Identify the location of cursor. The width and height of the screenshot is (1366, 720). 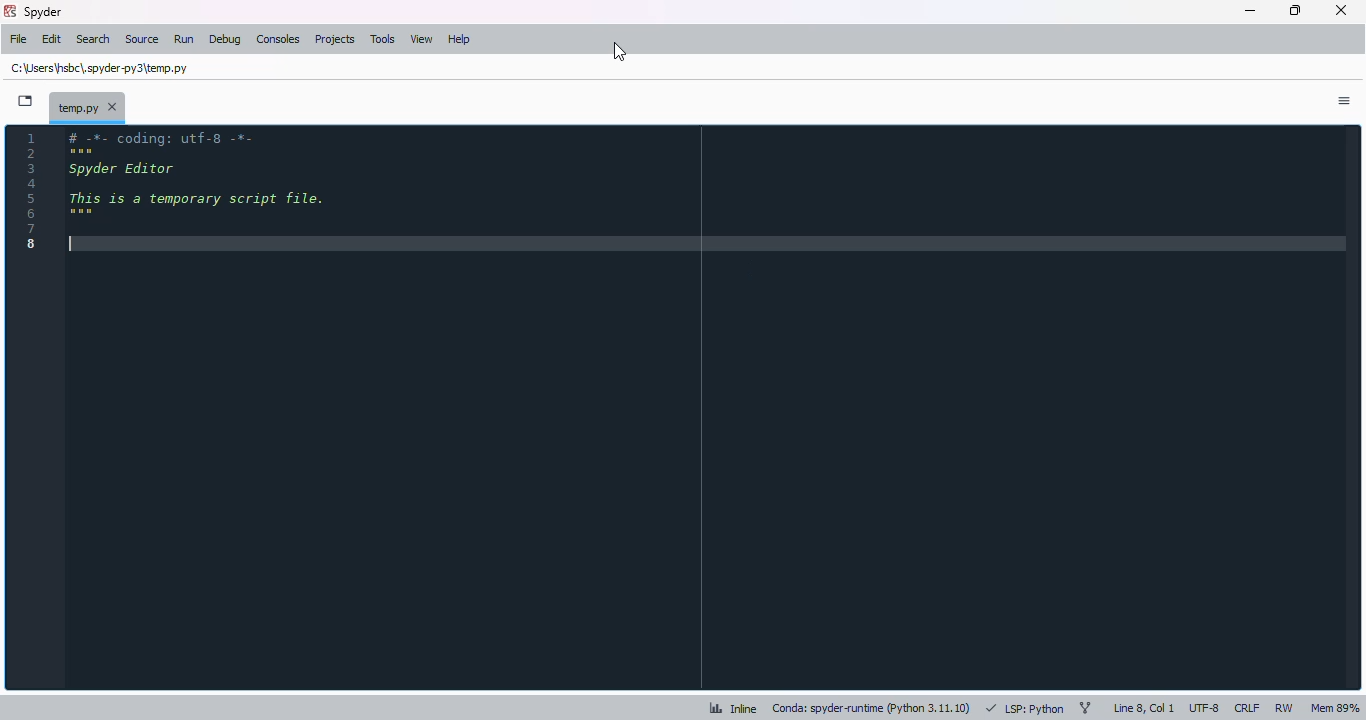
(620, 52).